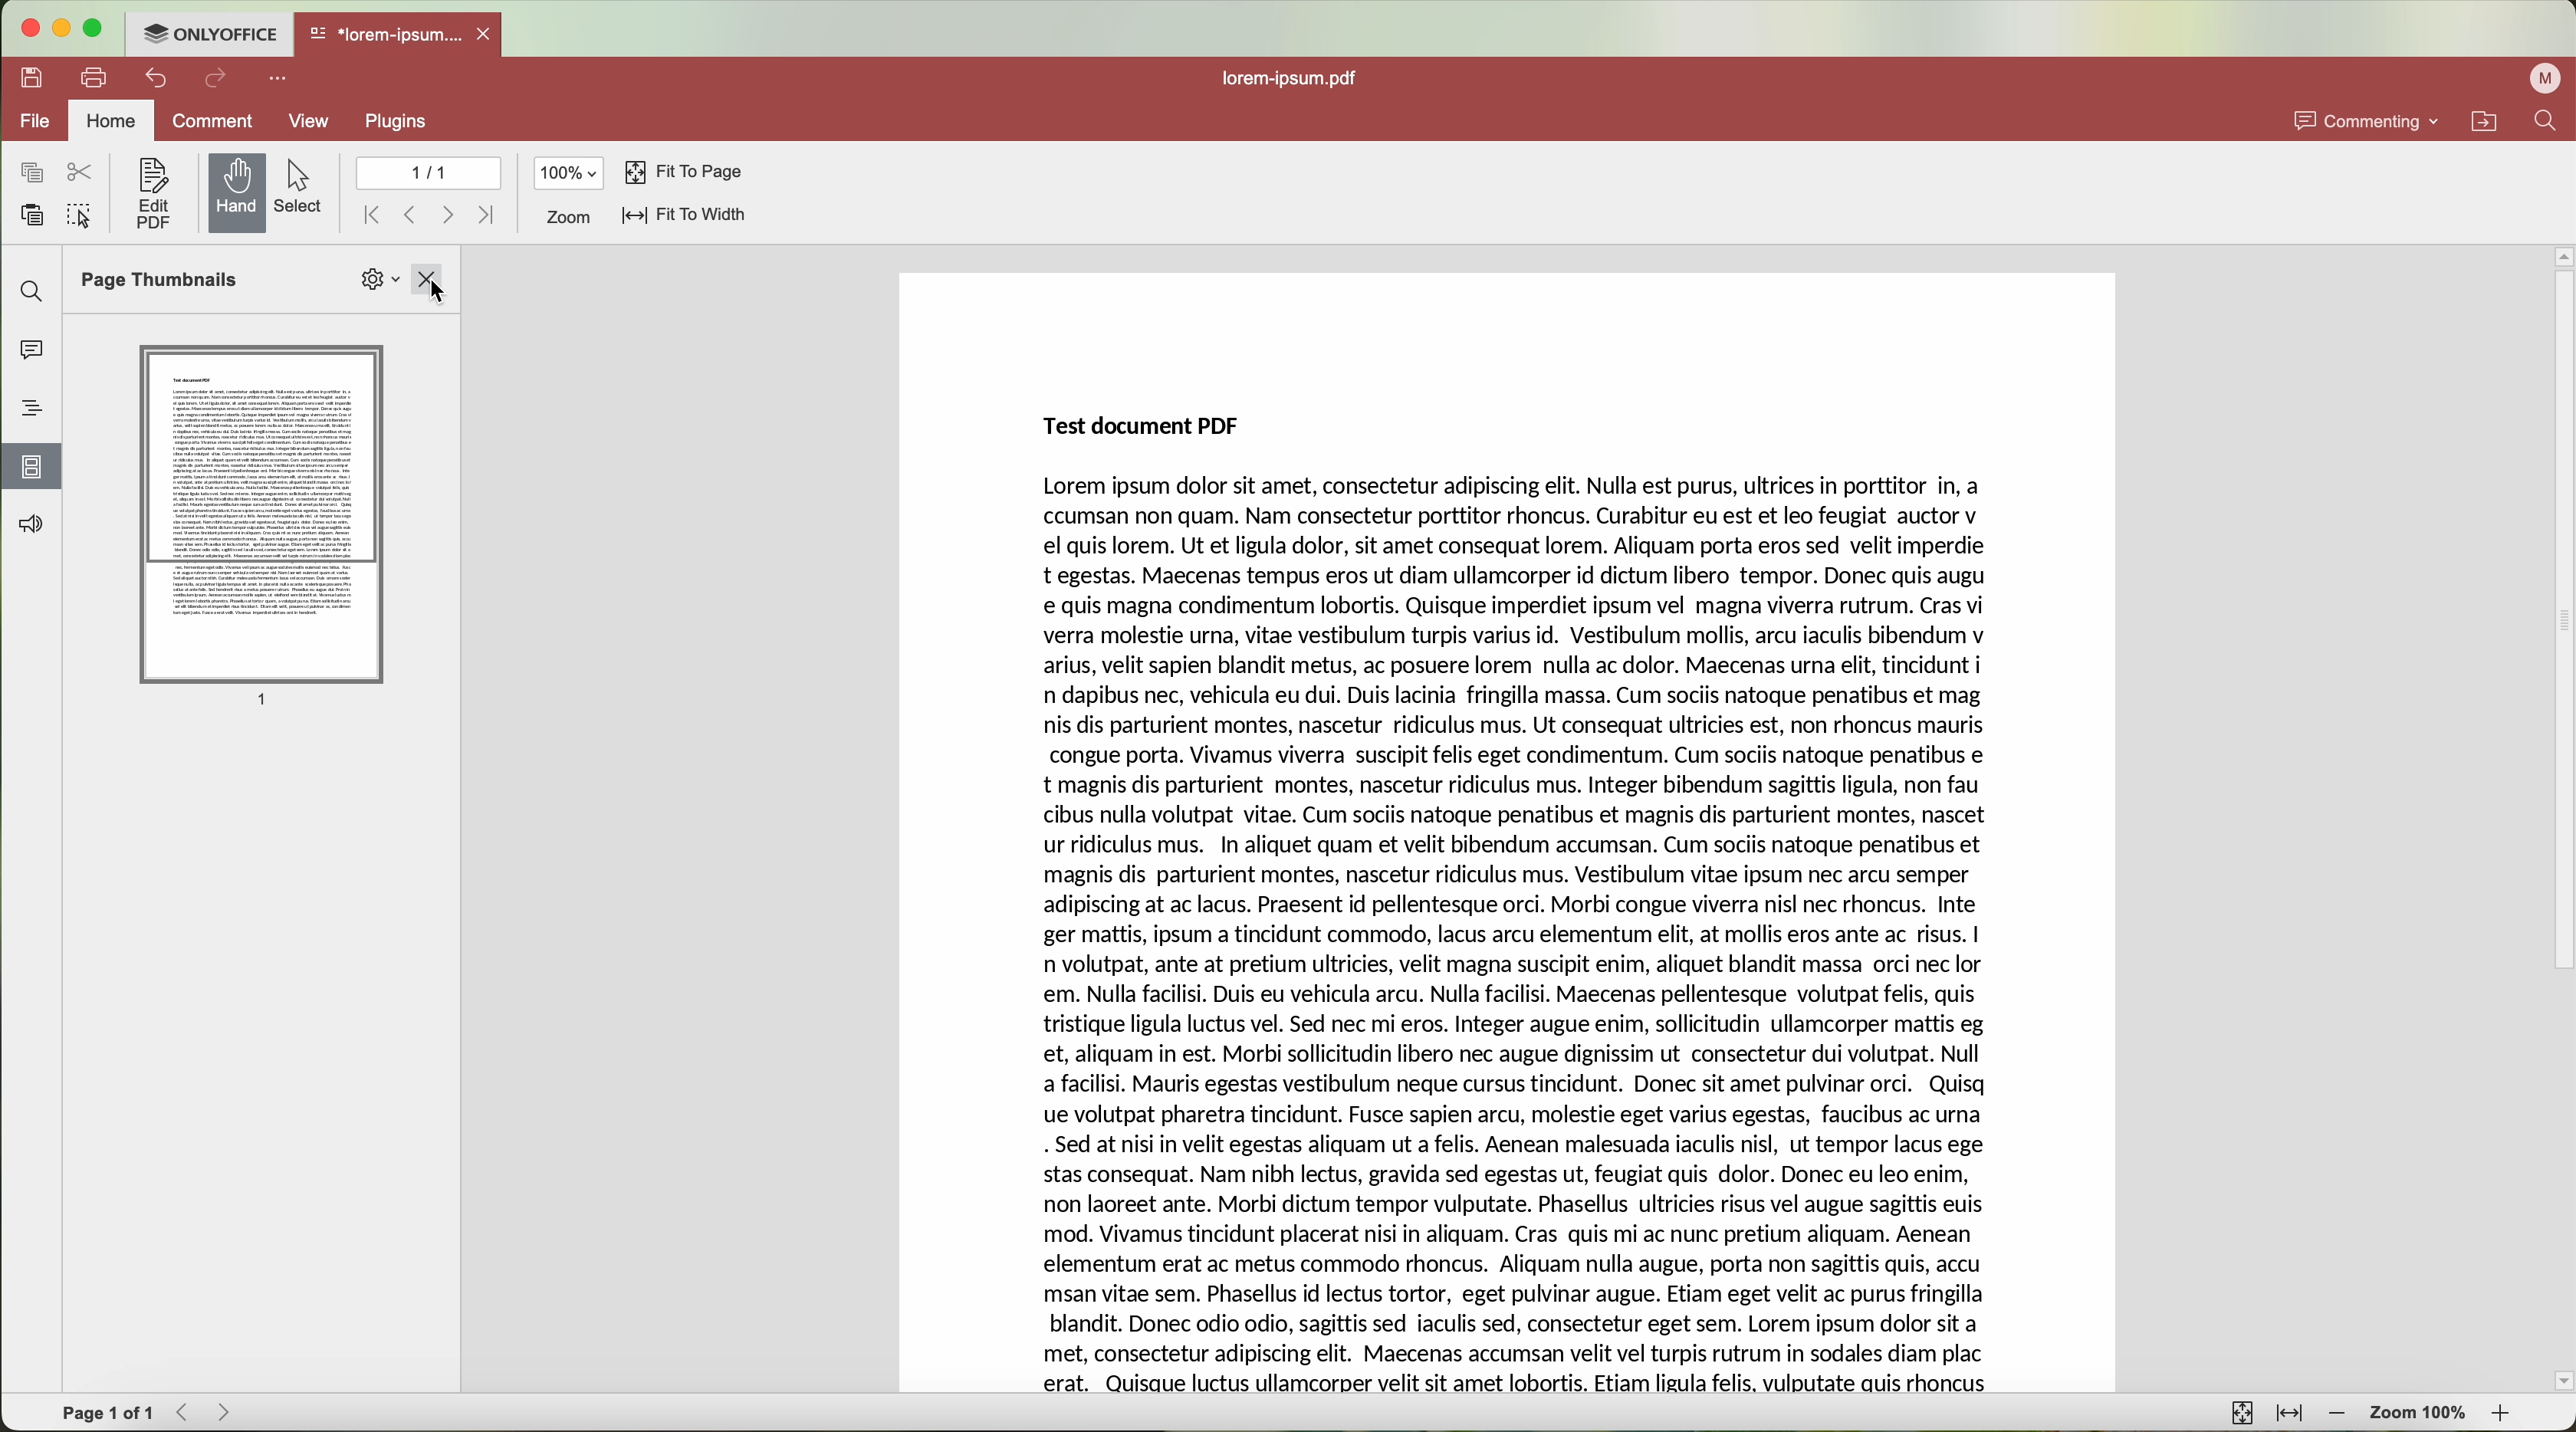 The height and width of the screenshot is (1432, 2576). I want to click on 1, so click(266, 700).